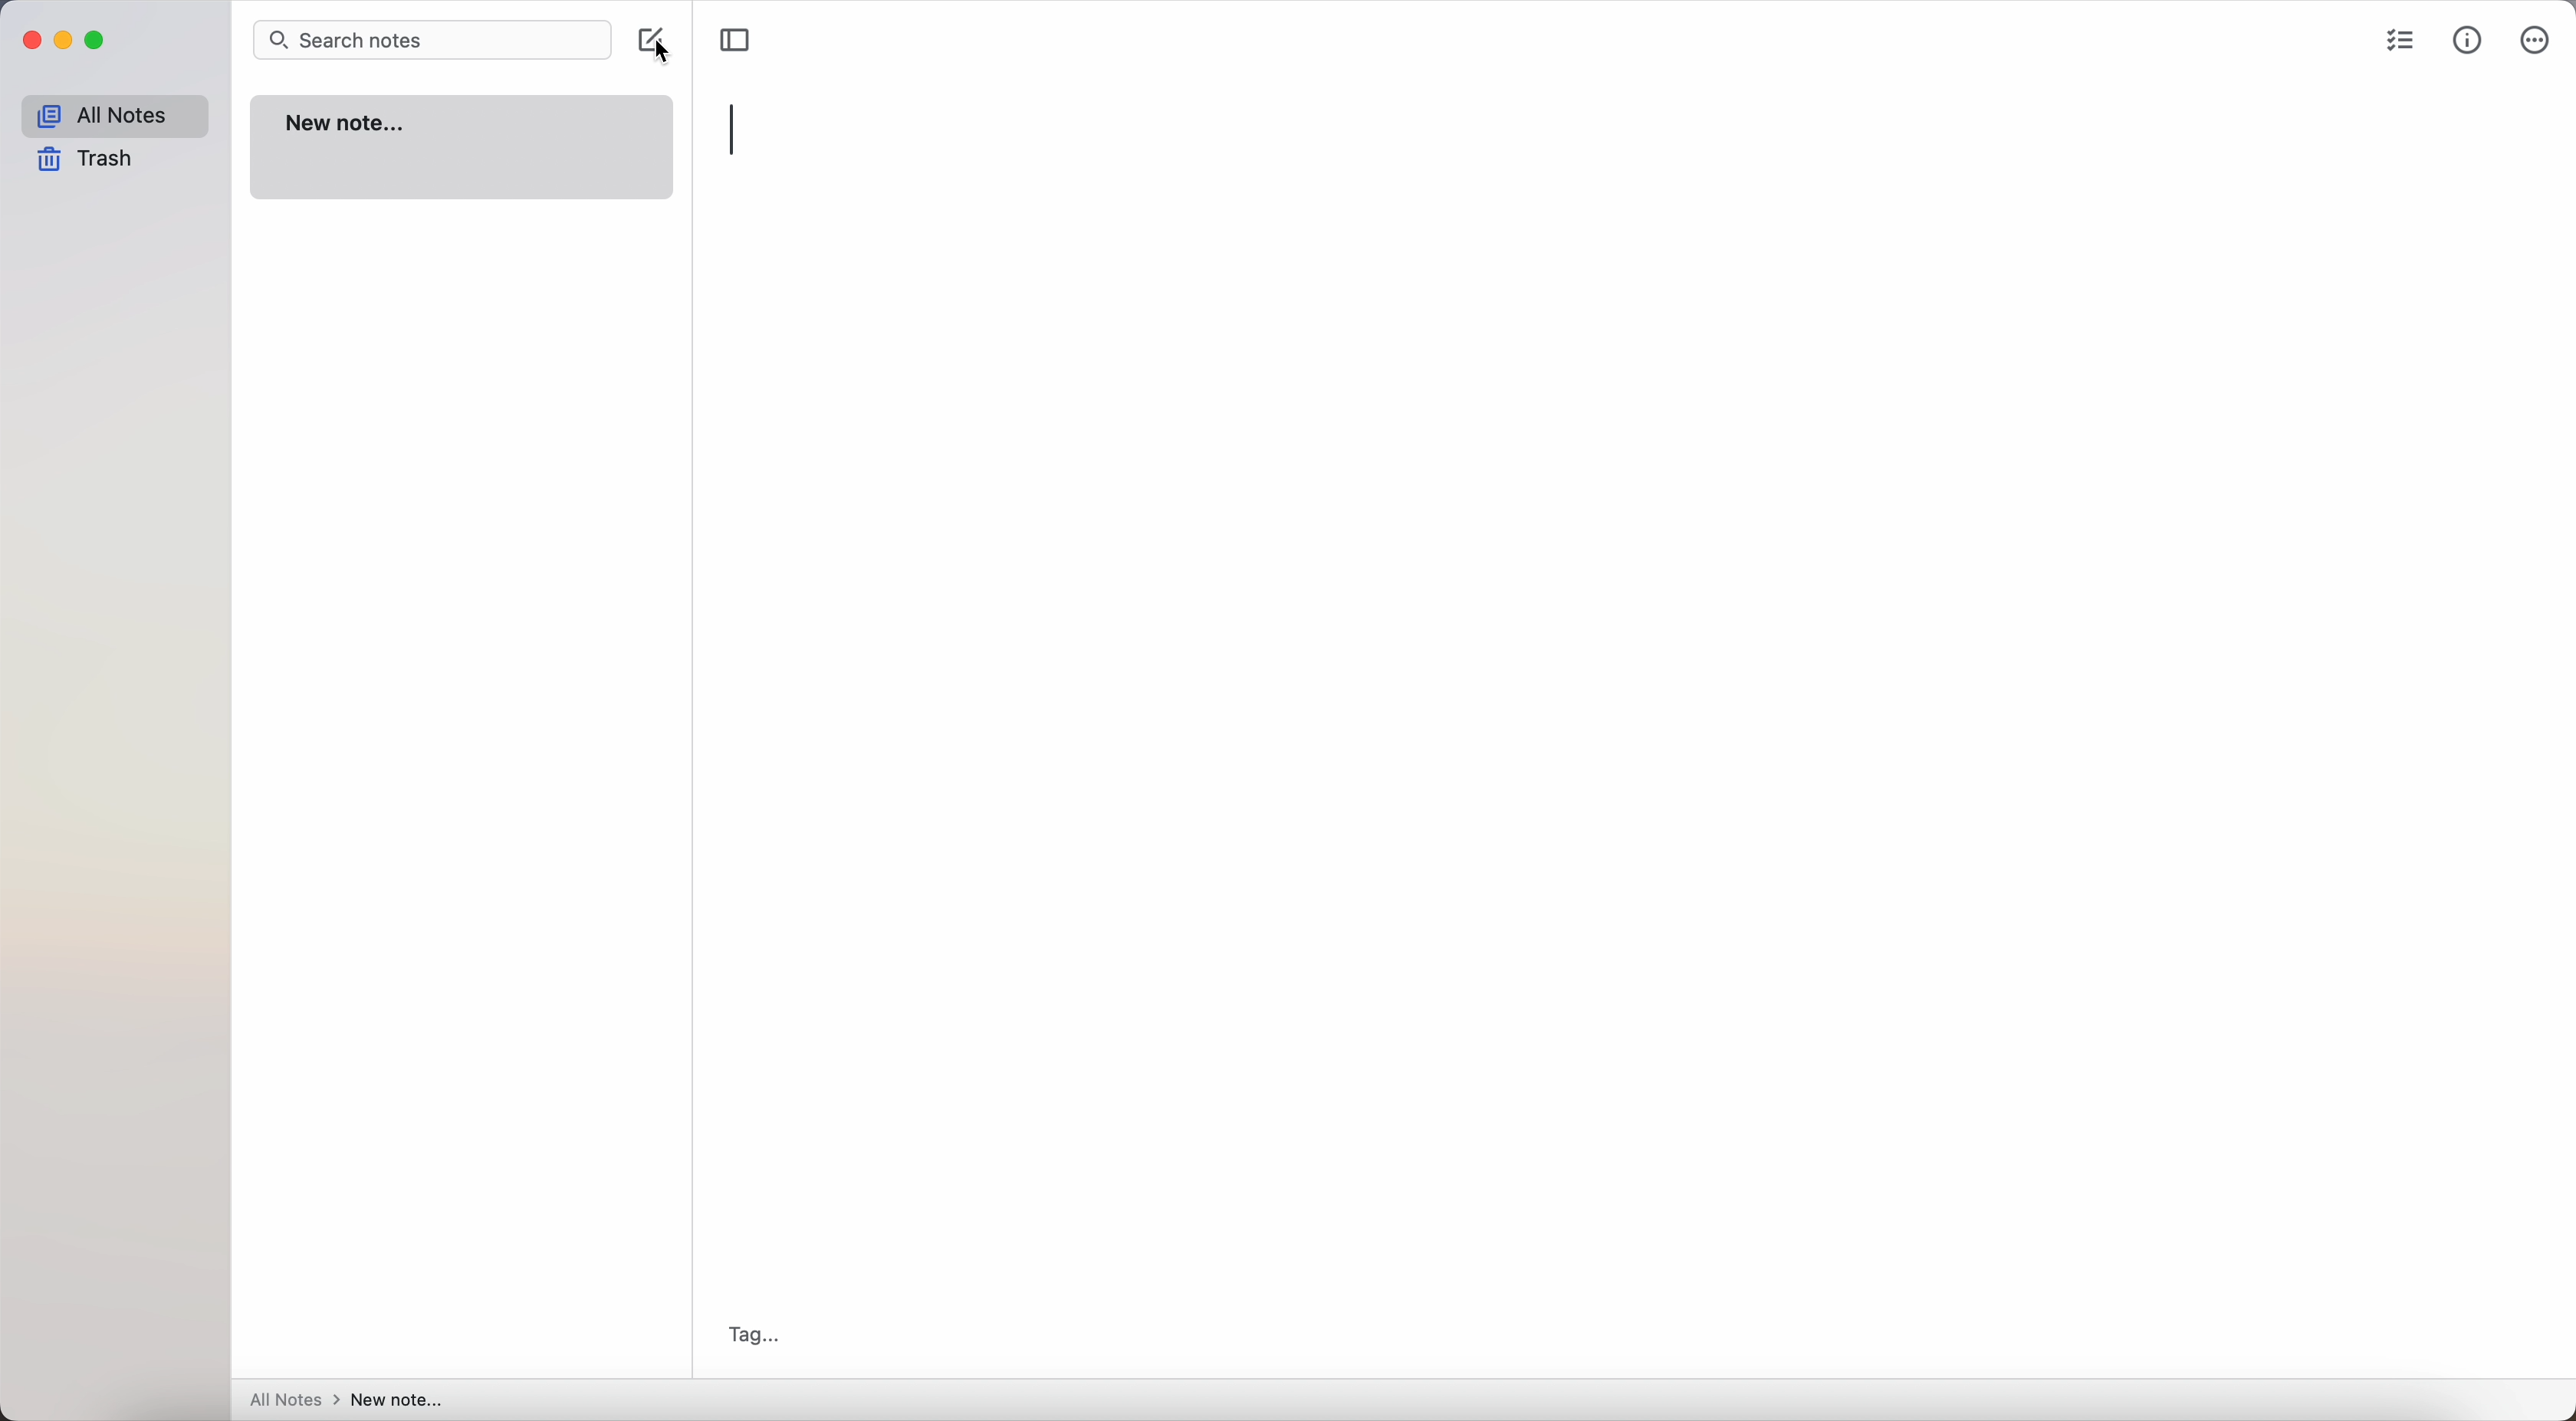 This screenshot has width=2576, height=1421. Describe the element at coordinates (734, 41) in the screenshot. I see `toggle sidebar` at that location.